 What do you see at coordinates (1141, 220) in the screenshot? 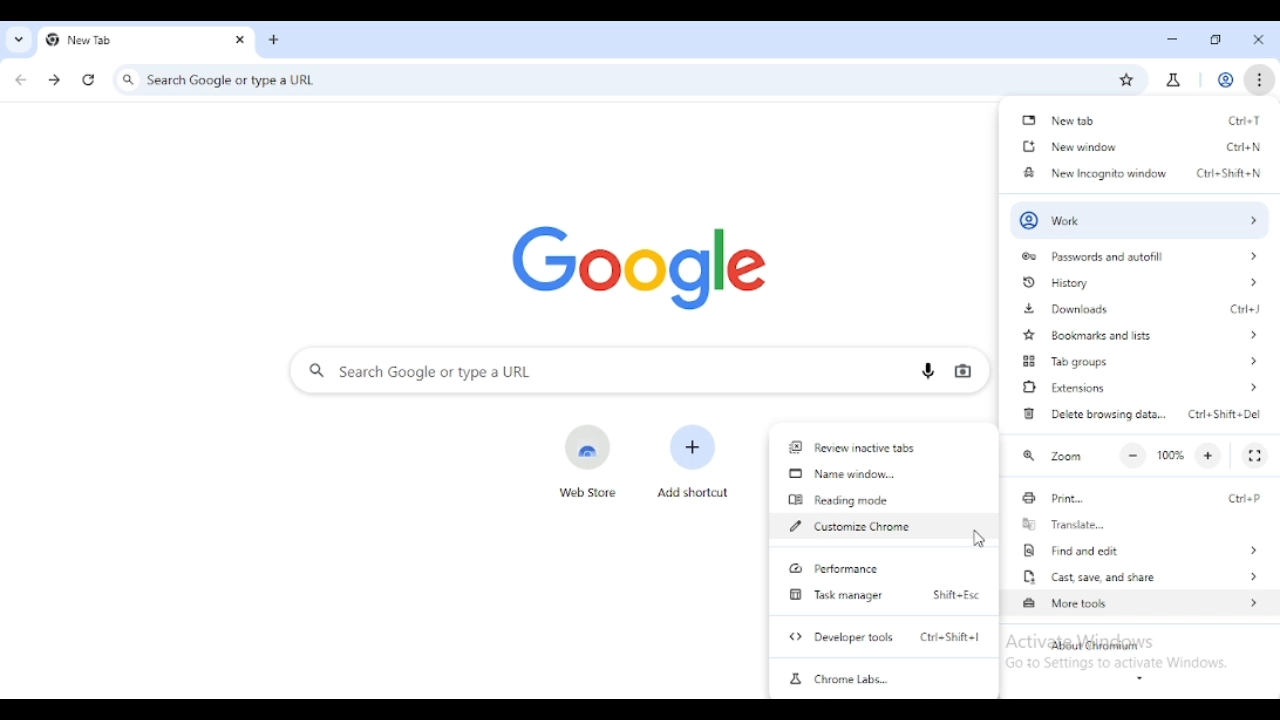
I see `profile` at bounding box center [1141, 220].